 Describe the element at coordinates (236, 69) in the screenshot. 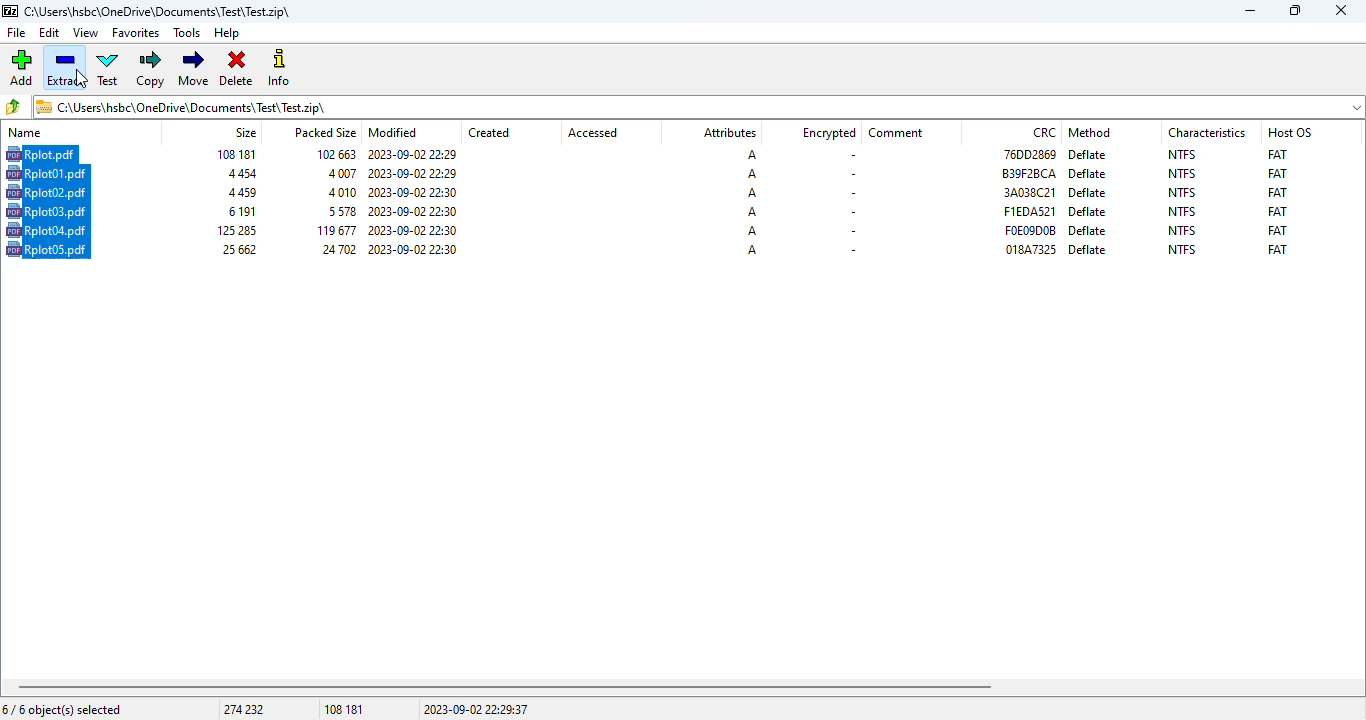

I see `delete` at that location.